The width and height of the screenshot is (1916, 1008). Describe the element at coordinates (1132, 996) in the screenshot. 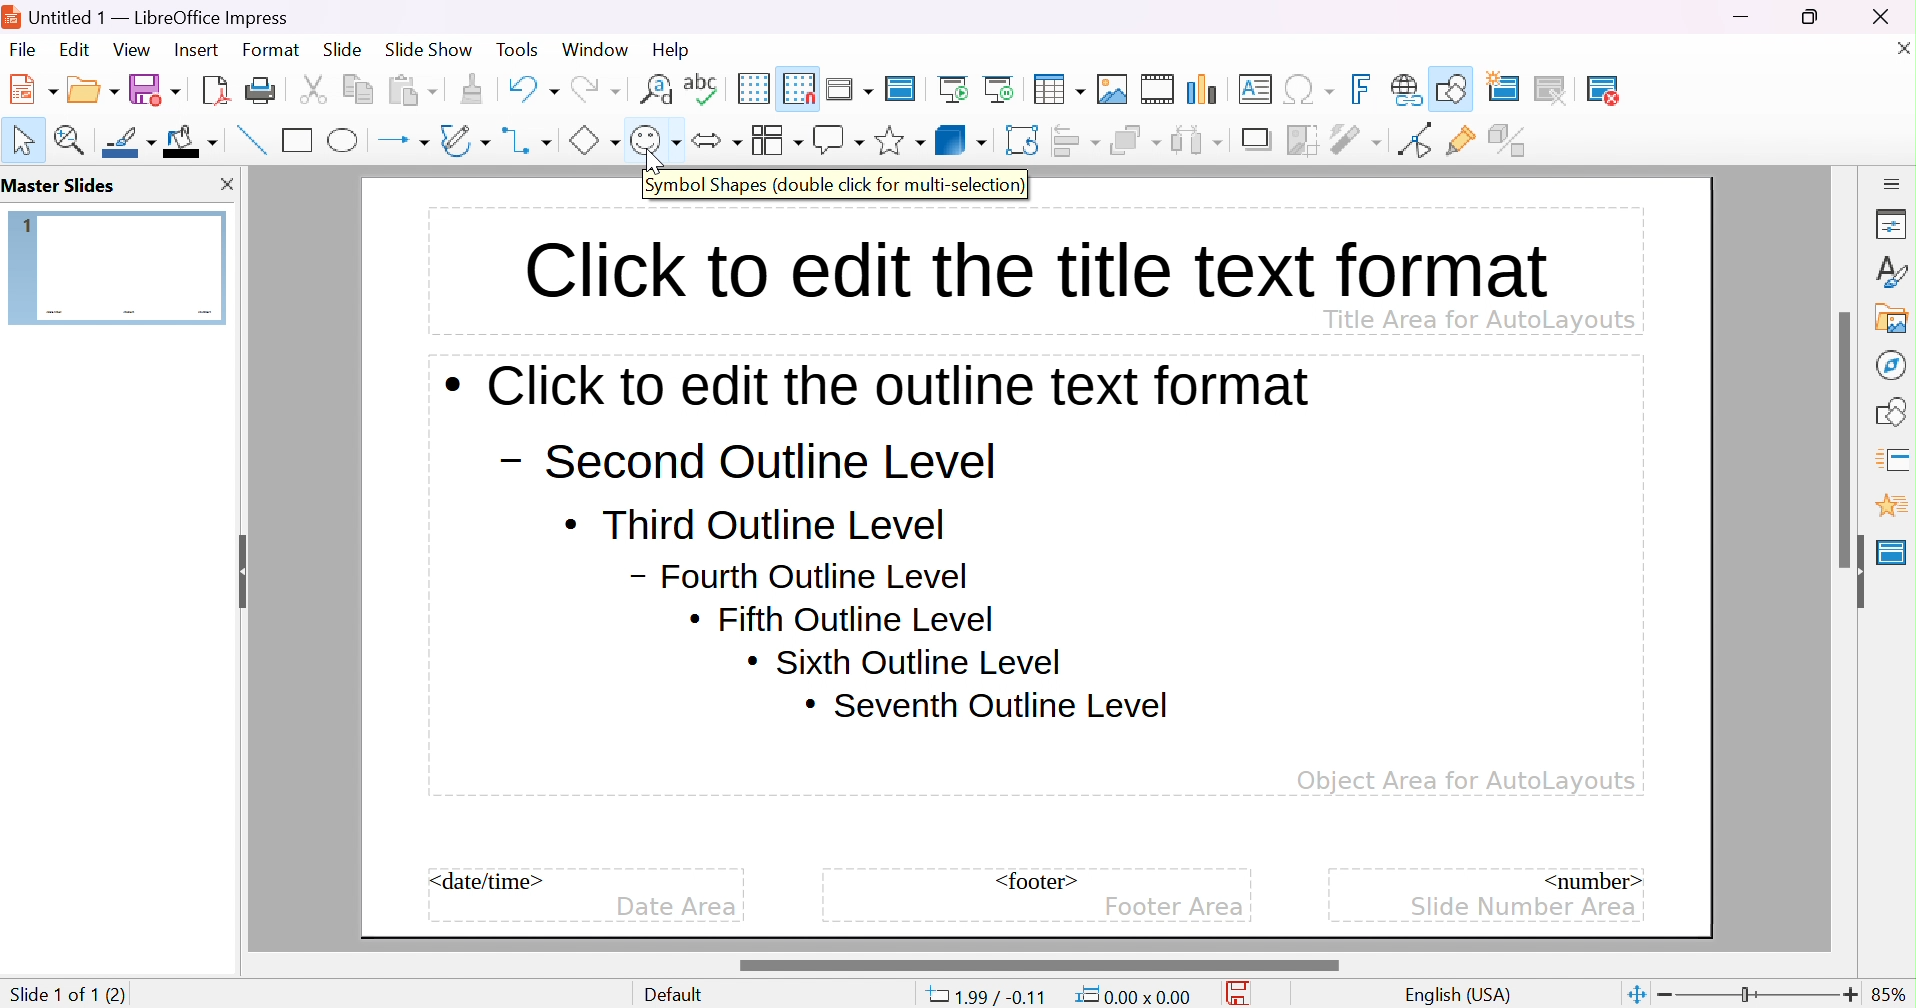

I see `0.00*0.00` at that location.